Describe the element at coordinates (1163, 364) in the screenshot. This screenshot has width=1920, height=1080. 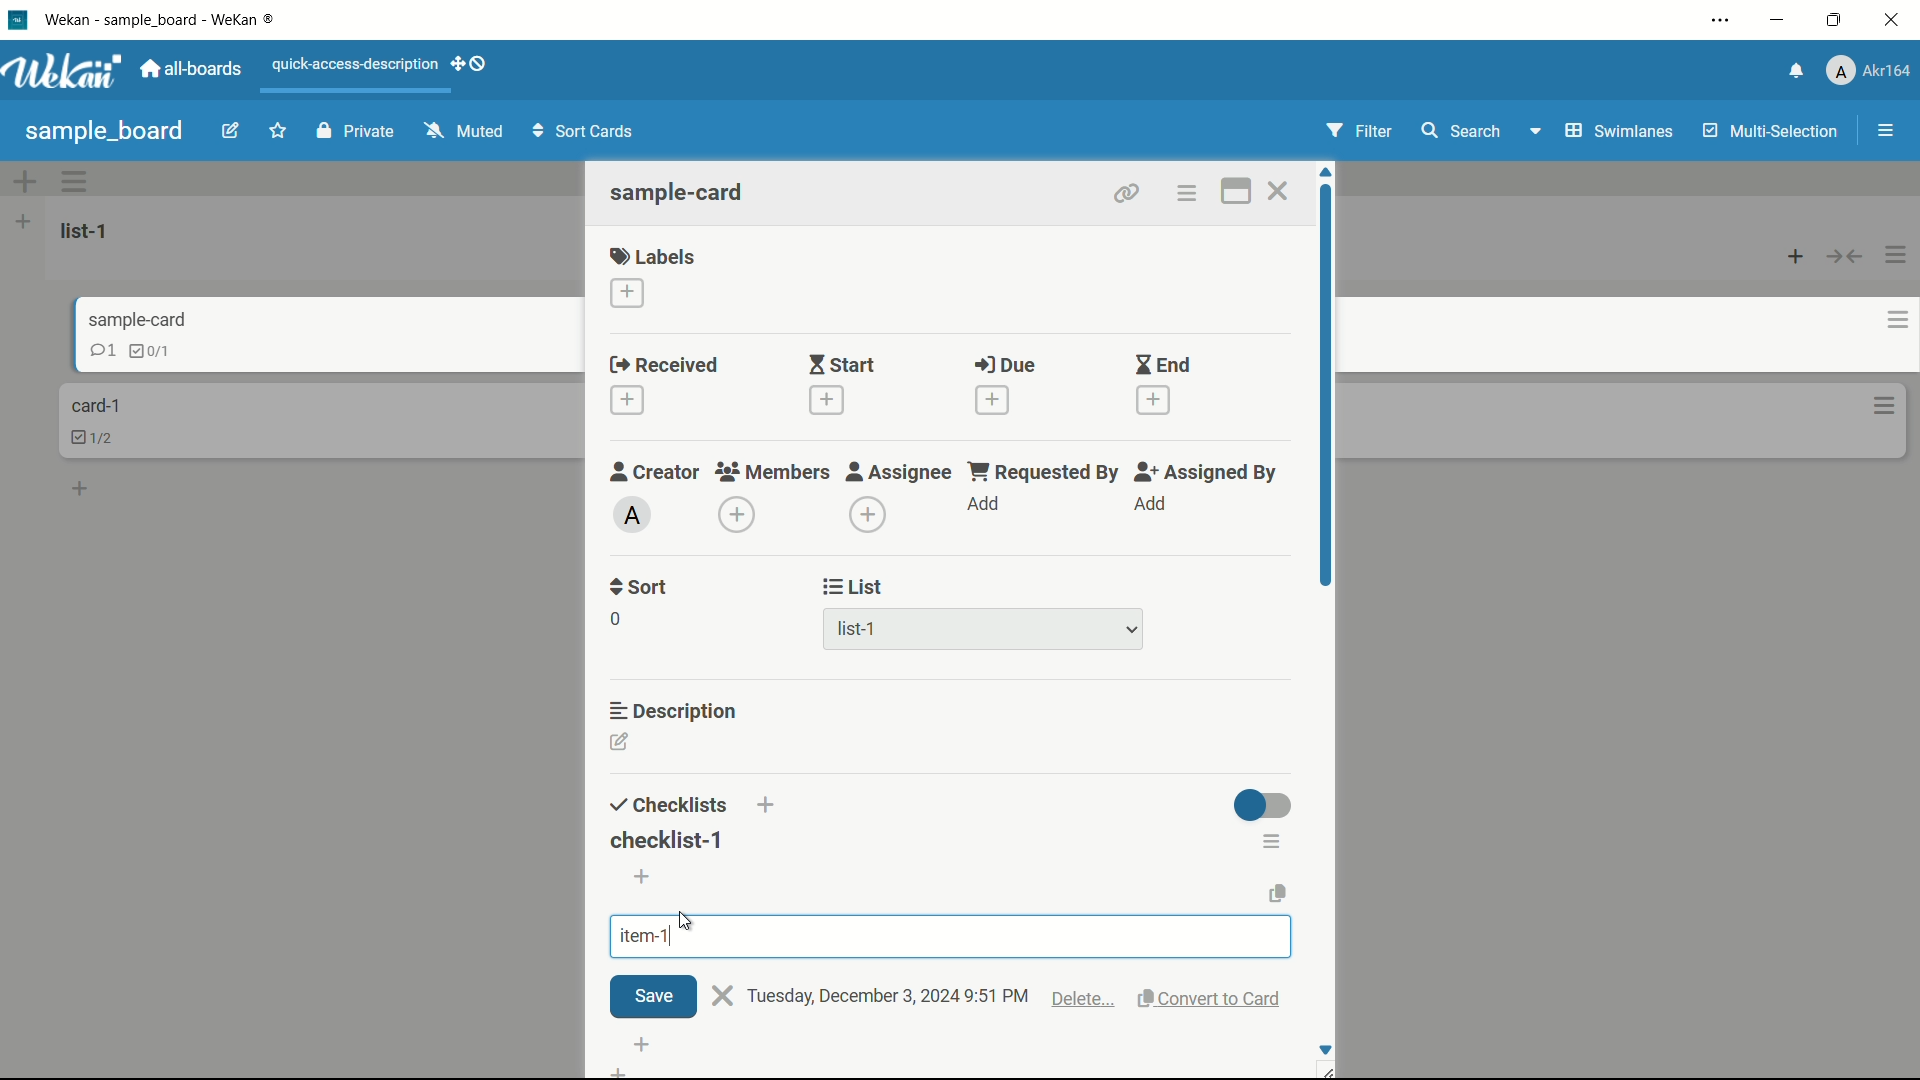
I see `end` at that location.